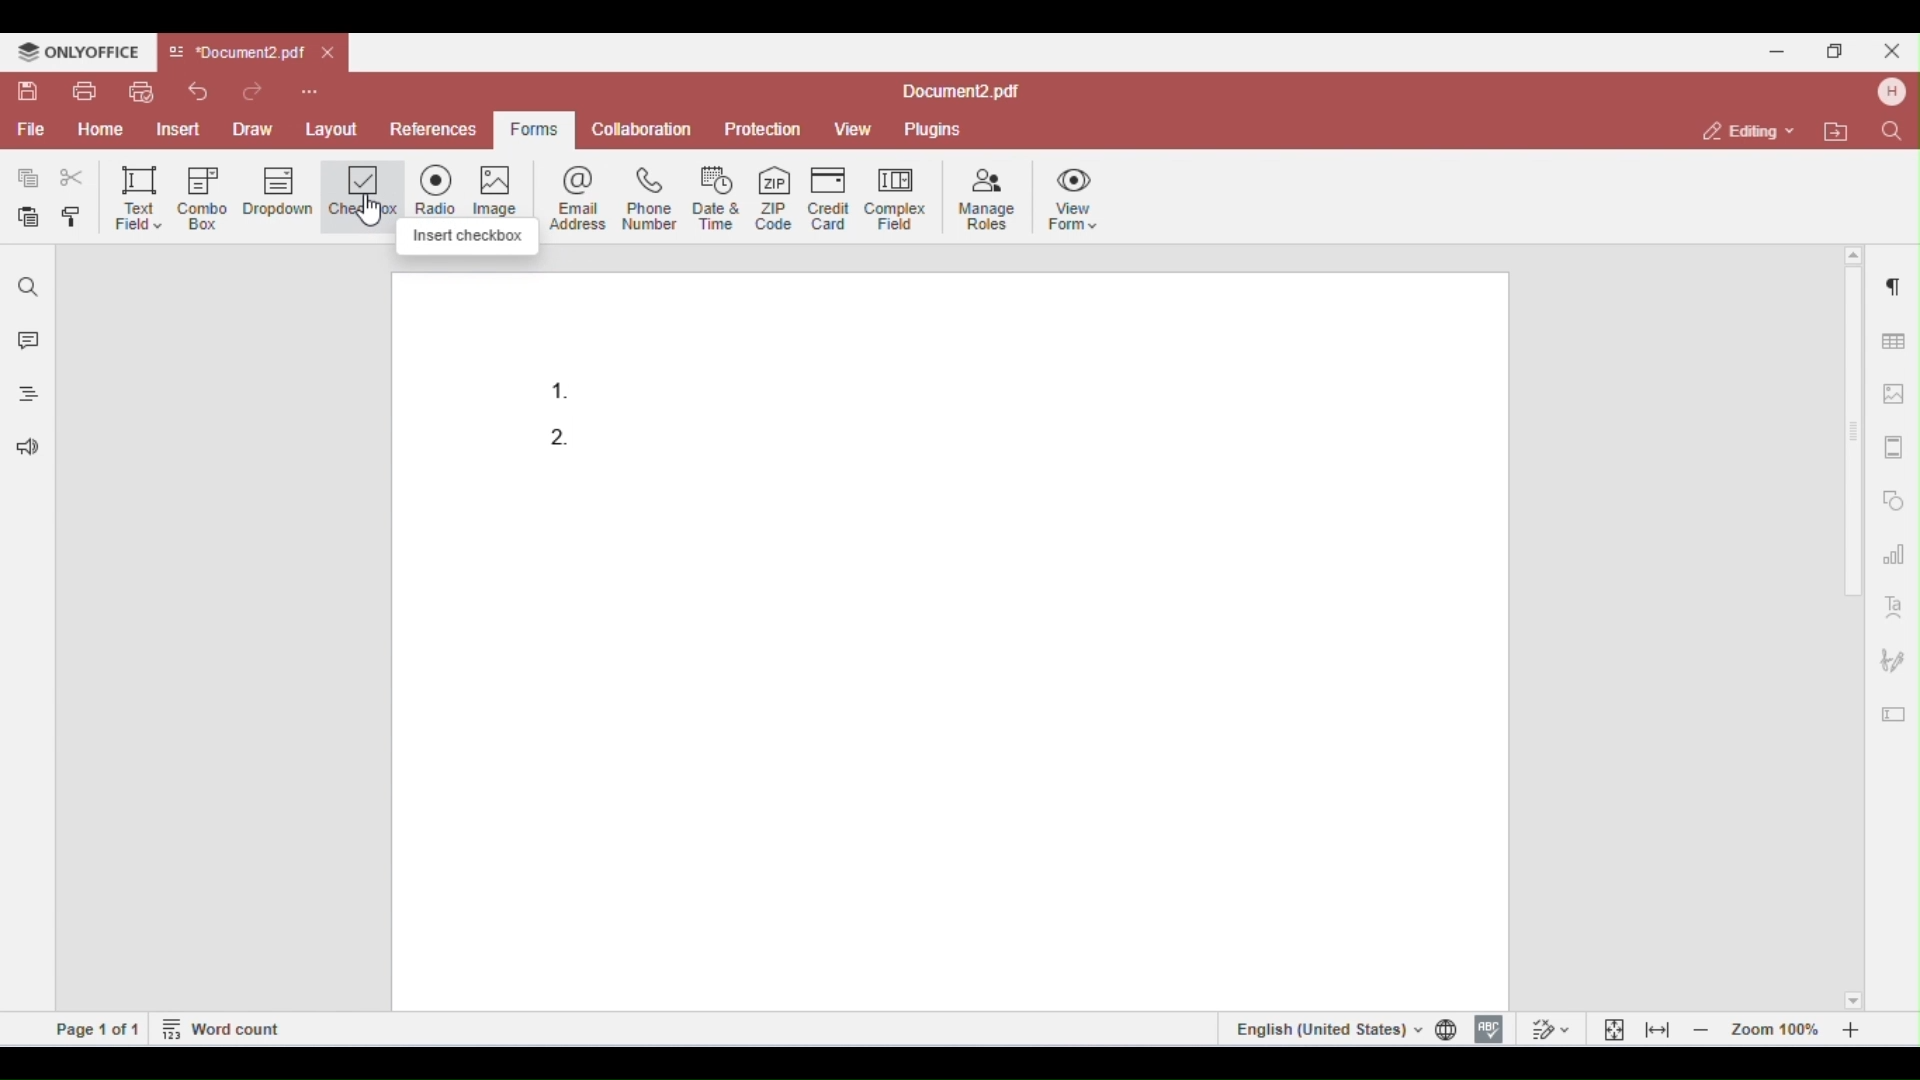  What do you see at coordinates (774, 195) in the screenshot?
I see `zip code` at bounding box center [774, 195].